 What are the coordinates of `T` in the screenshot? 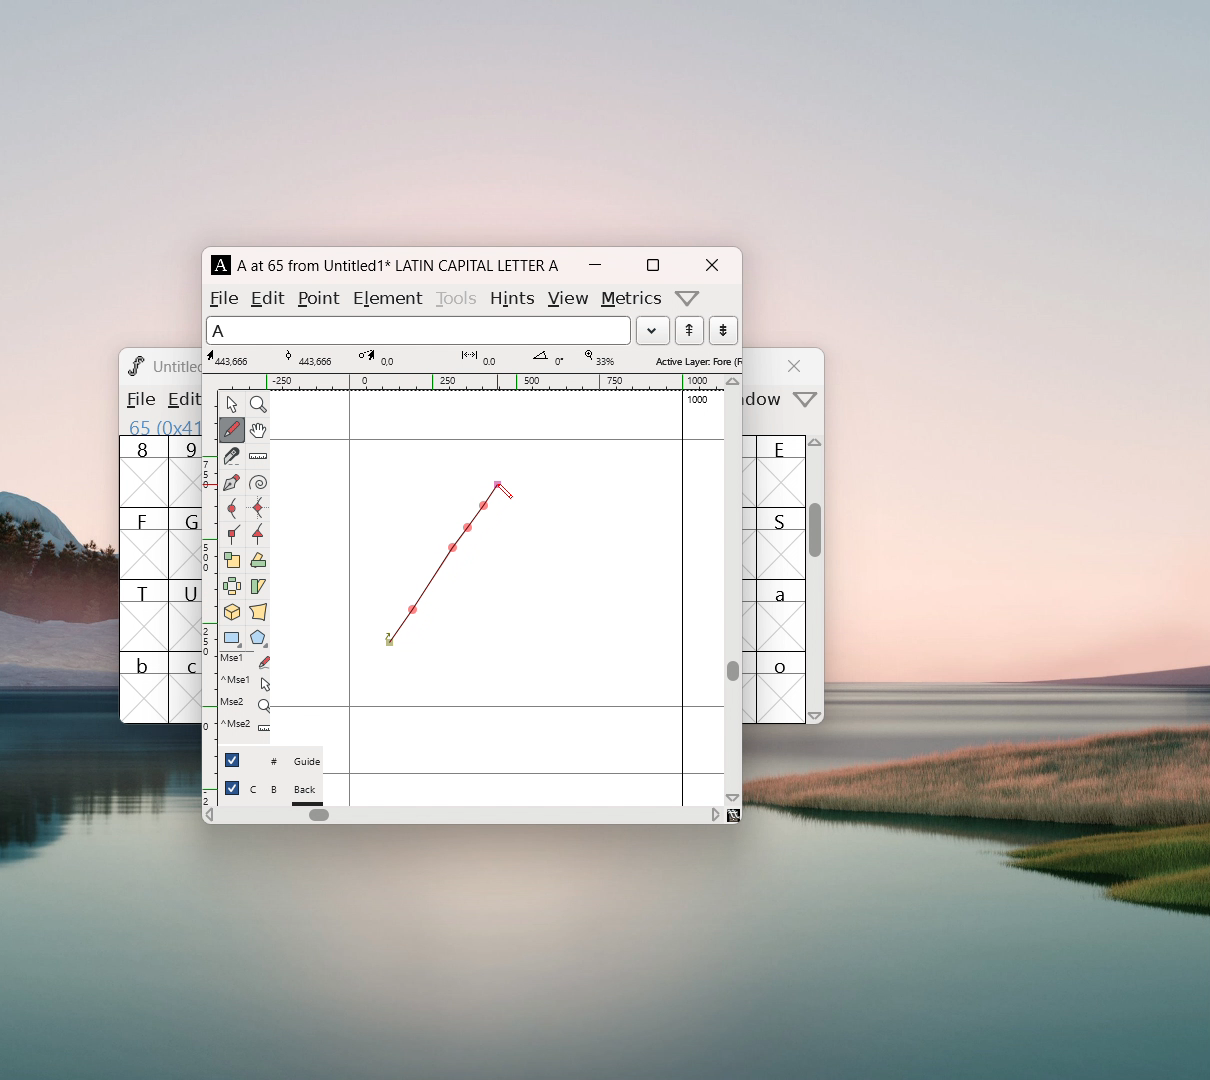 It's located at (144, 615).